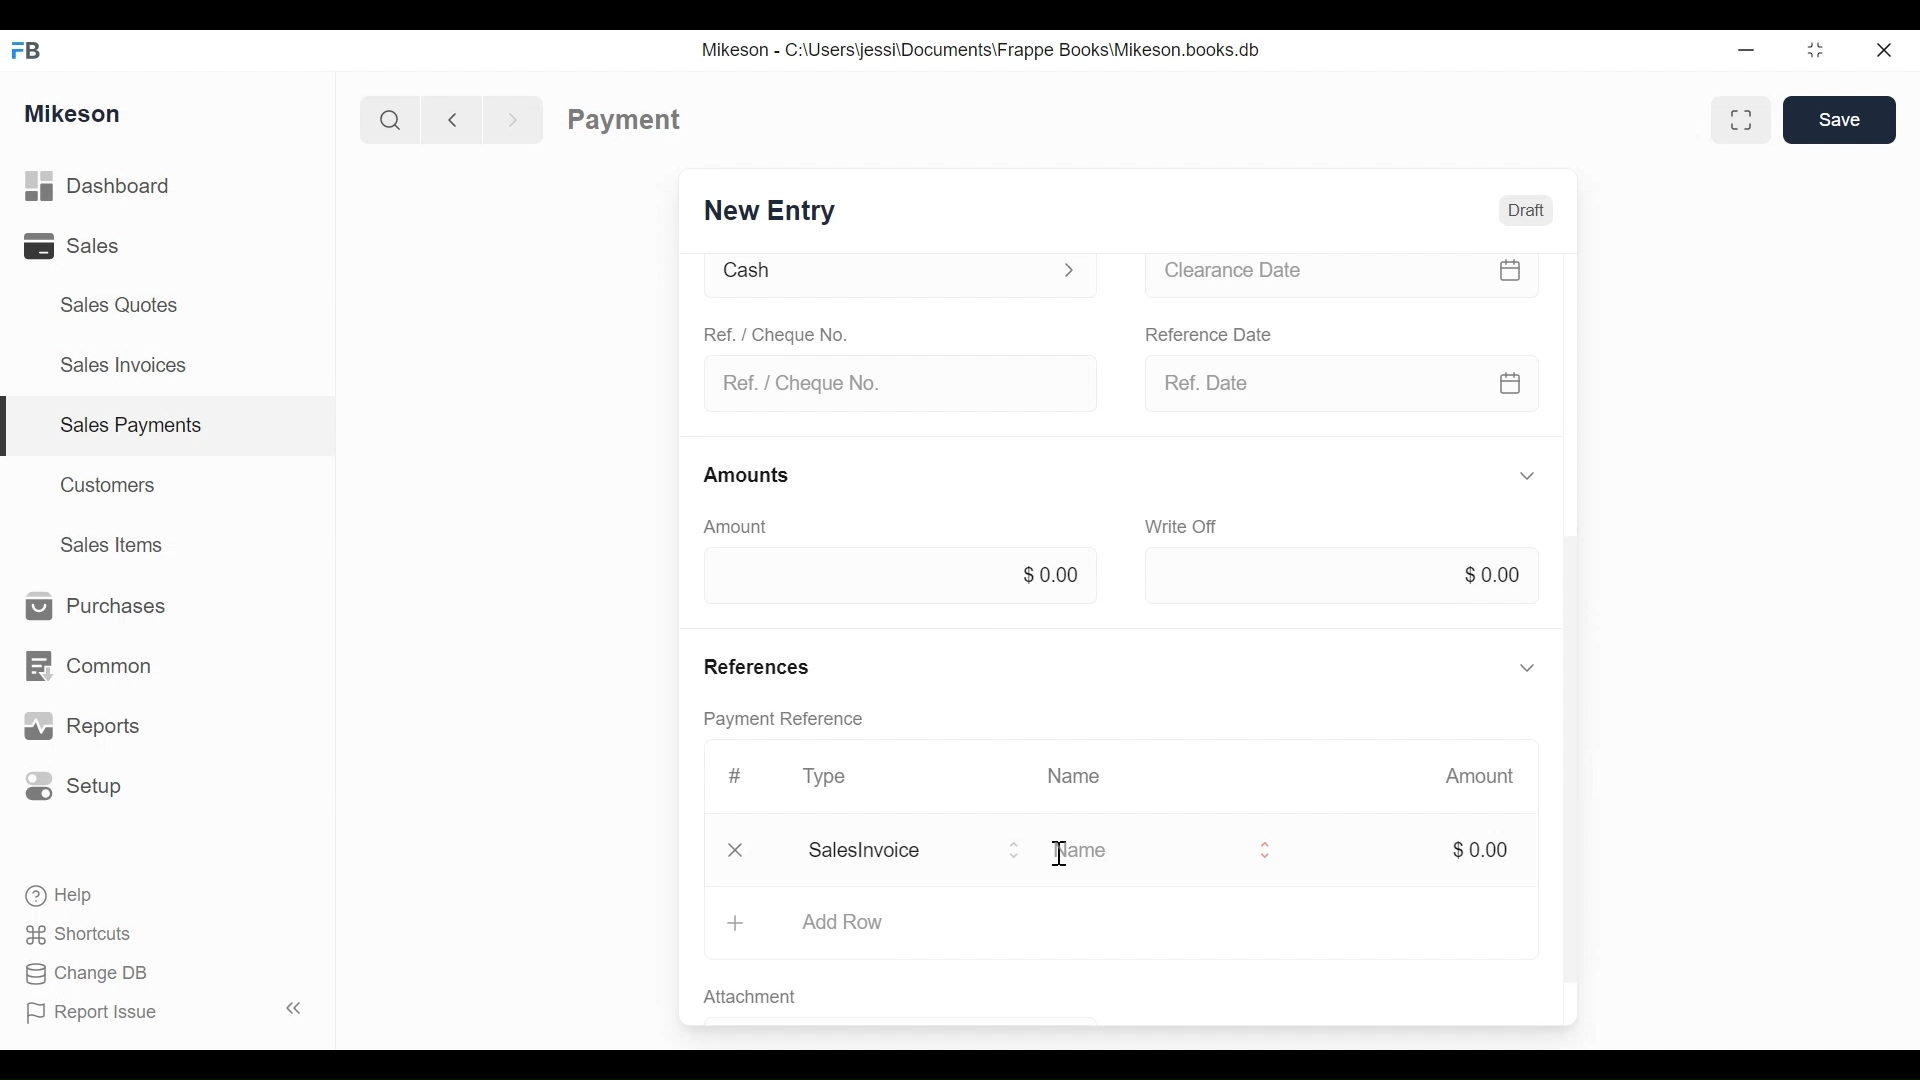 The height and width of the screenshot is (1080, 1920). What do you see at coordinates (738, 921) in the screenshot?
I see `Add` at bounding box center [738, 921].